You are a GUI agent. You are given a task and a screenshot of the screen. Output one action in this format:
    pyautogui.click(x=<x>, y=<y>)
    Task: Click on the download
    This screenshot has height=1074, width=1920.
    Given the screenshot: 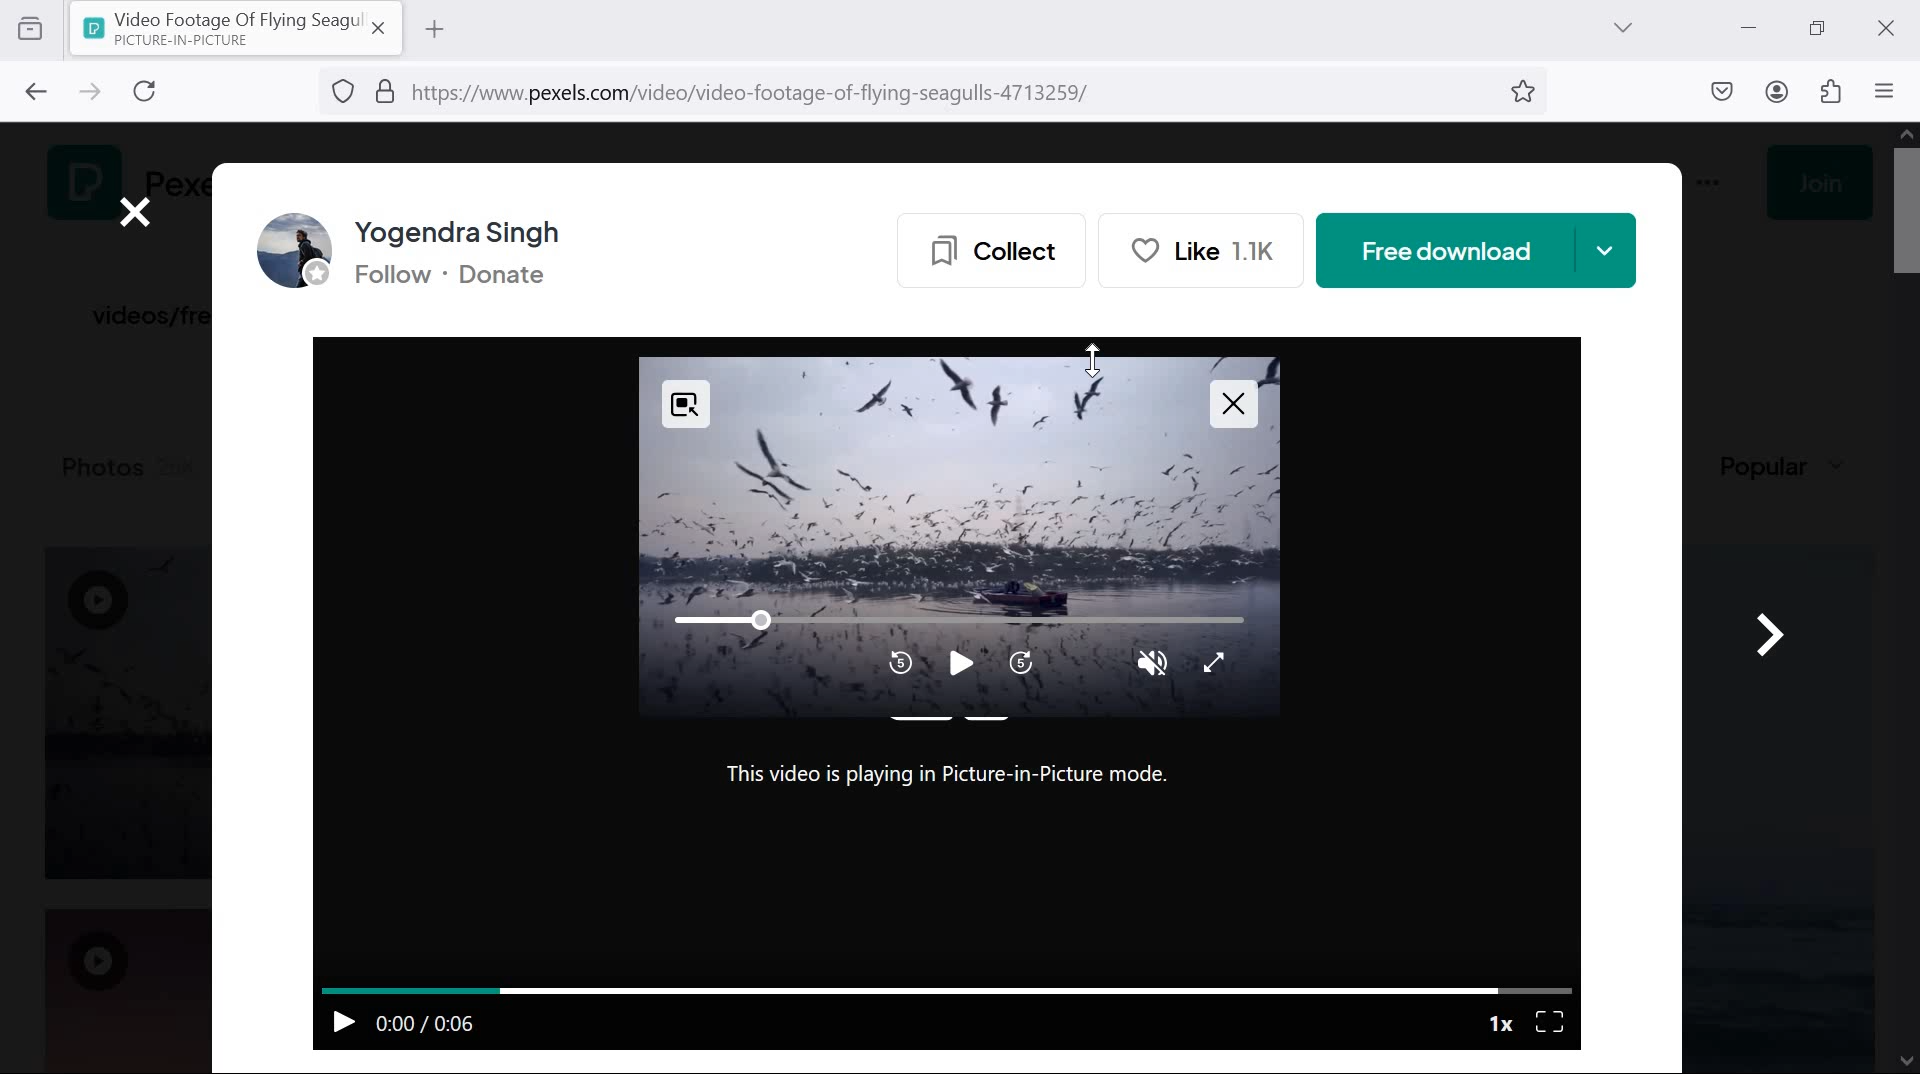 What is the action you would take?
    pyautogui.click(x=1724, y=89)
    